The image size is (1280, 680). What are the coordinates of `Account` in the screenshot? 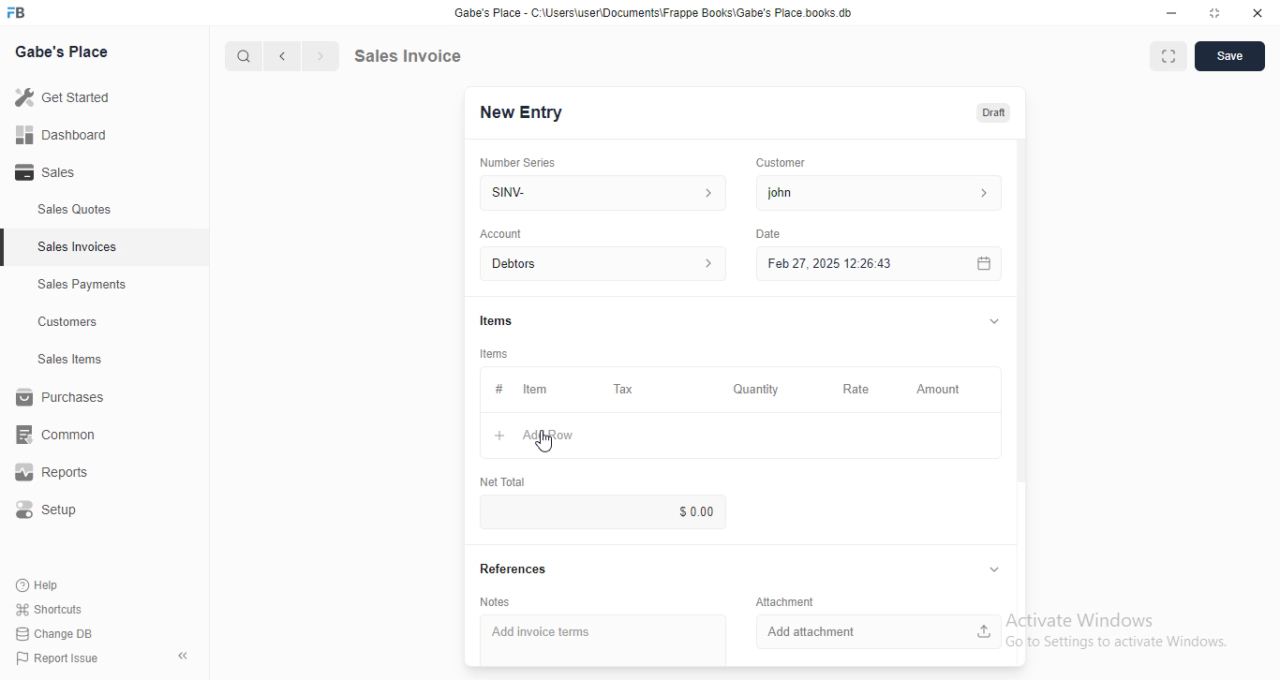 It's located at (501, 233).